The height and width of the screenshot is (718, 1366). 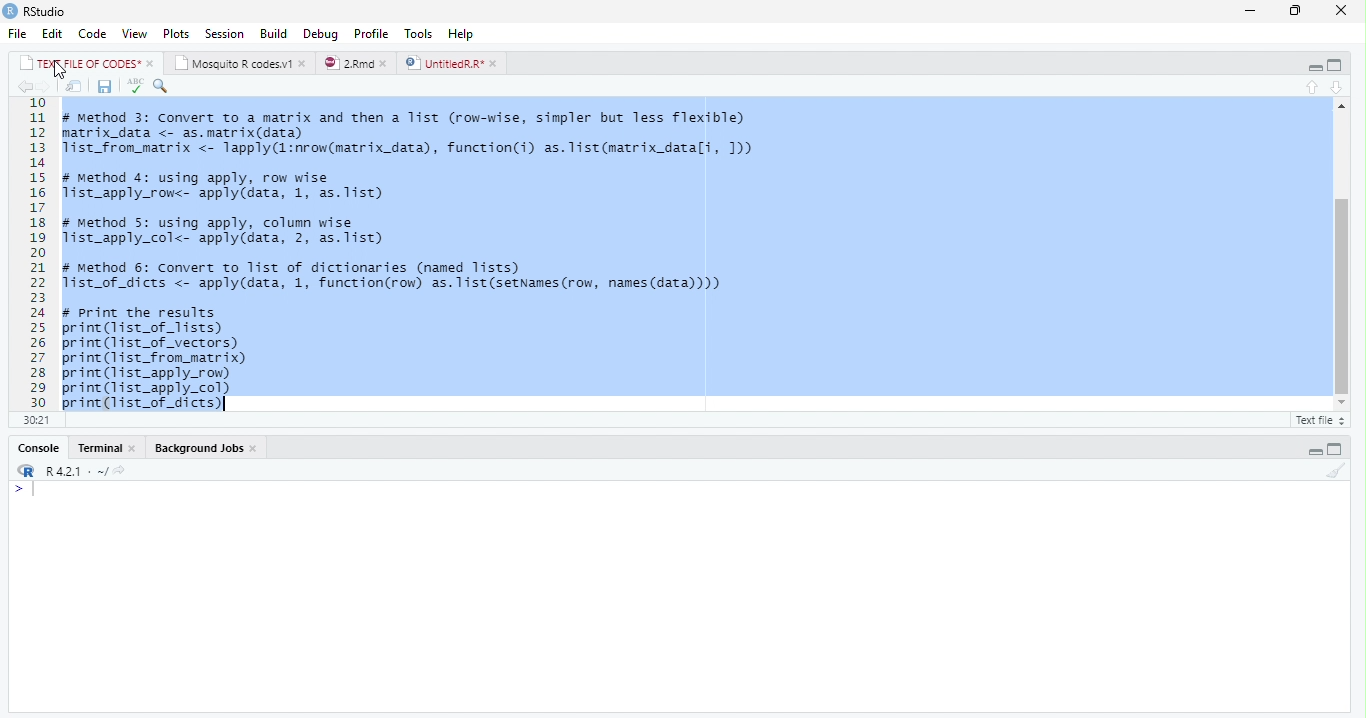 What do you see at coordinates (1341, 401) in the screenshot?
I see `Scroll Bottom` at bounding box center [1341, 401].